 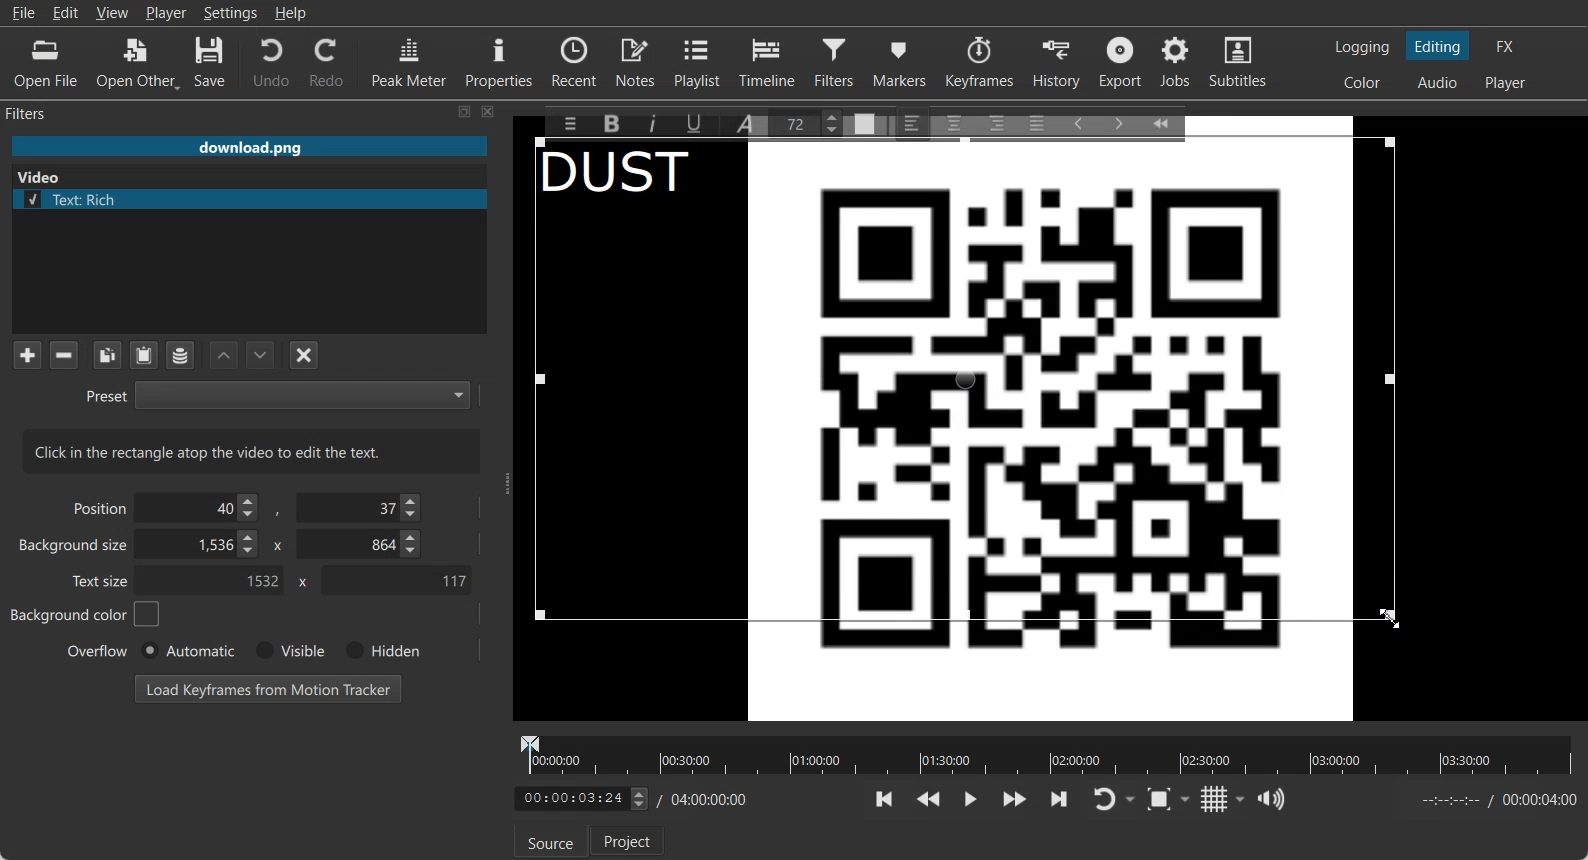 I want to click on Markers, so click(x=901, y=61).